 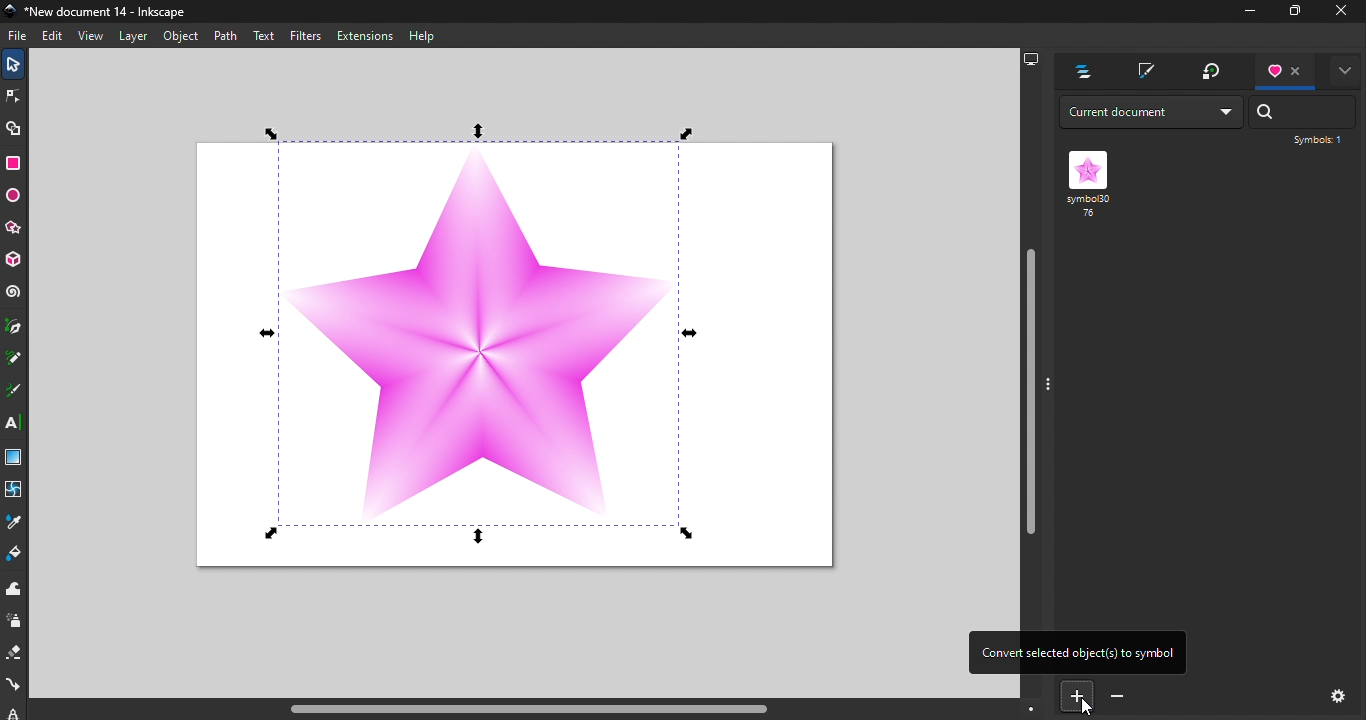 What do you see at coordinates (13, 521) in the screenshot?
I see `Dropper tool` at bounding box center [13, 521].